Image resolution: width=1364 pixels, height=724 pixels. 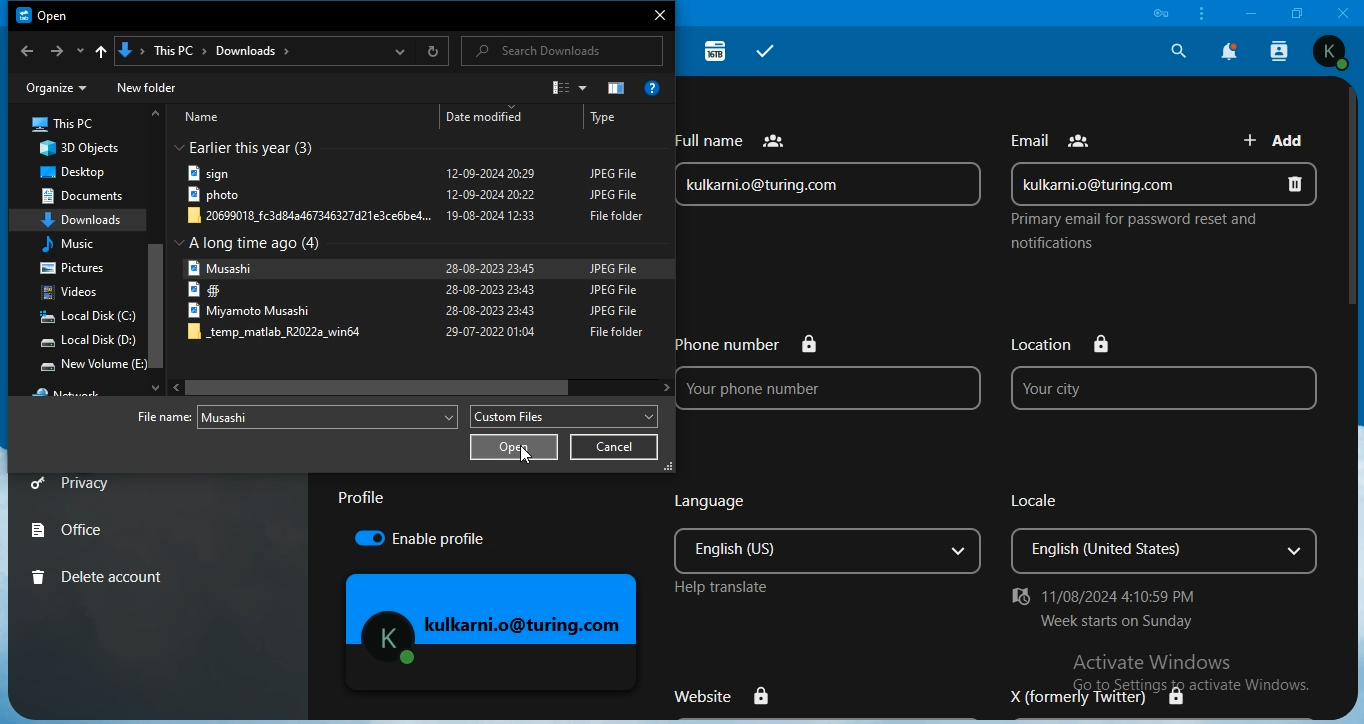 I want to click on documents, so click(x=87, y=196).